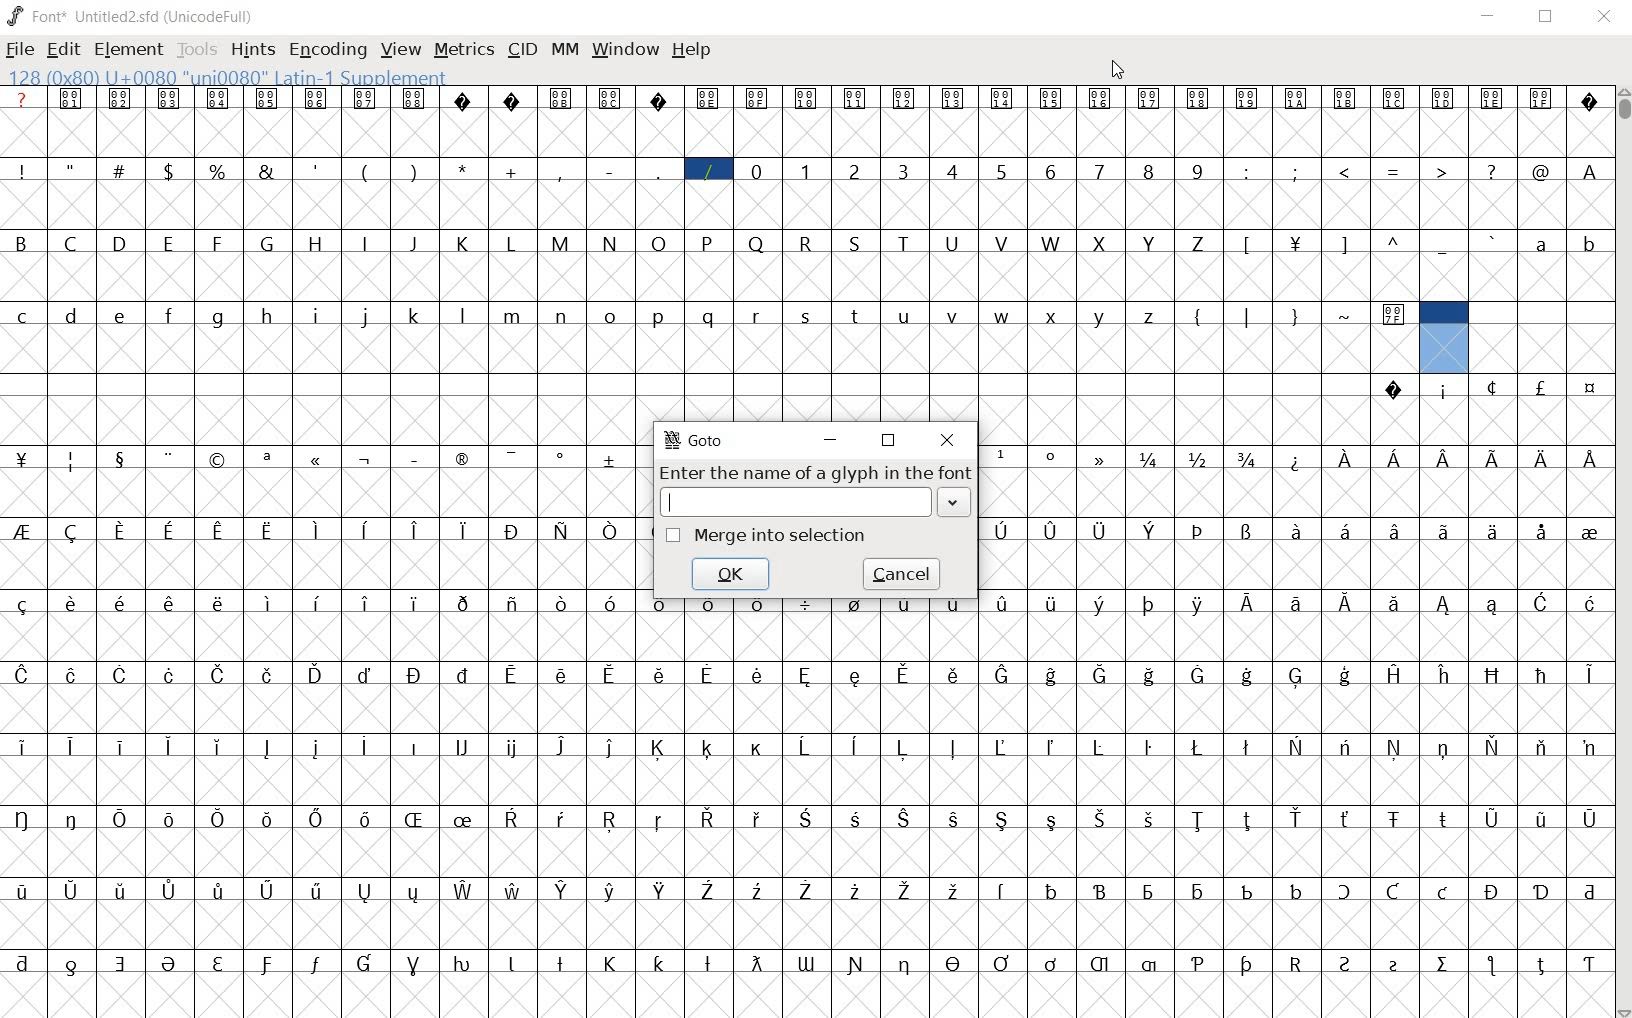  What do you see at coordinates (907, 317) in the screenshot?
I see `u` at bounding box center [907, 317].